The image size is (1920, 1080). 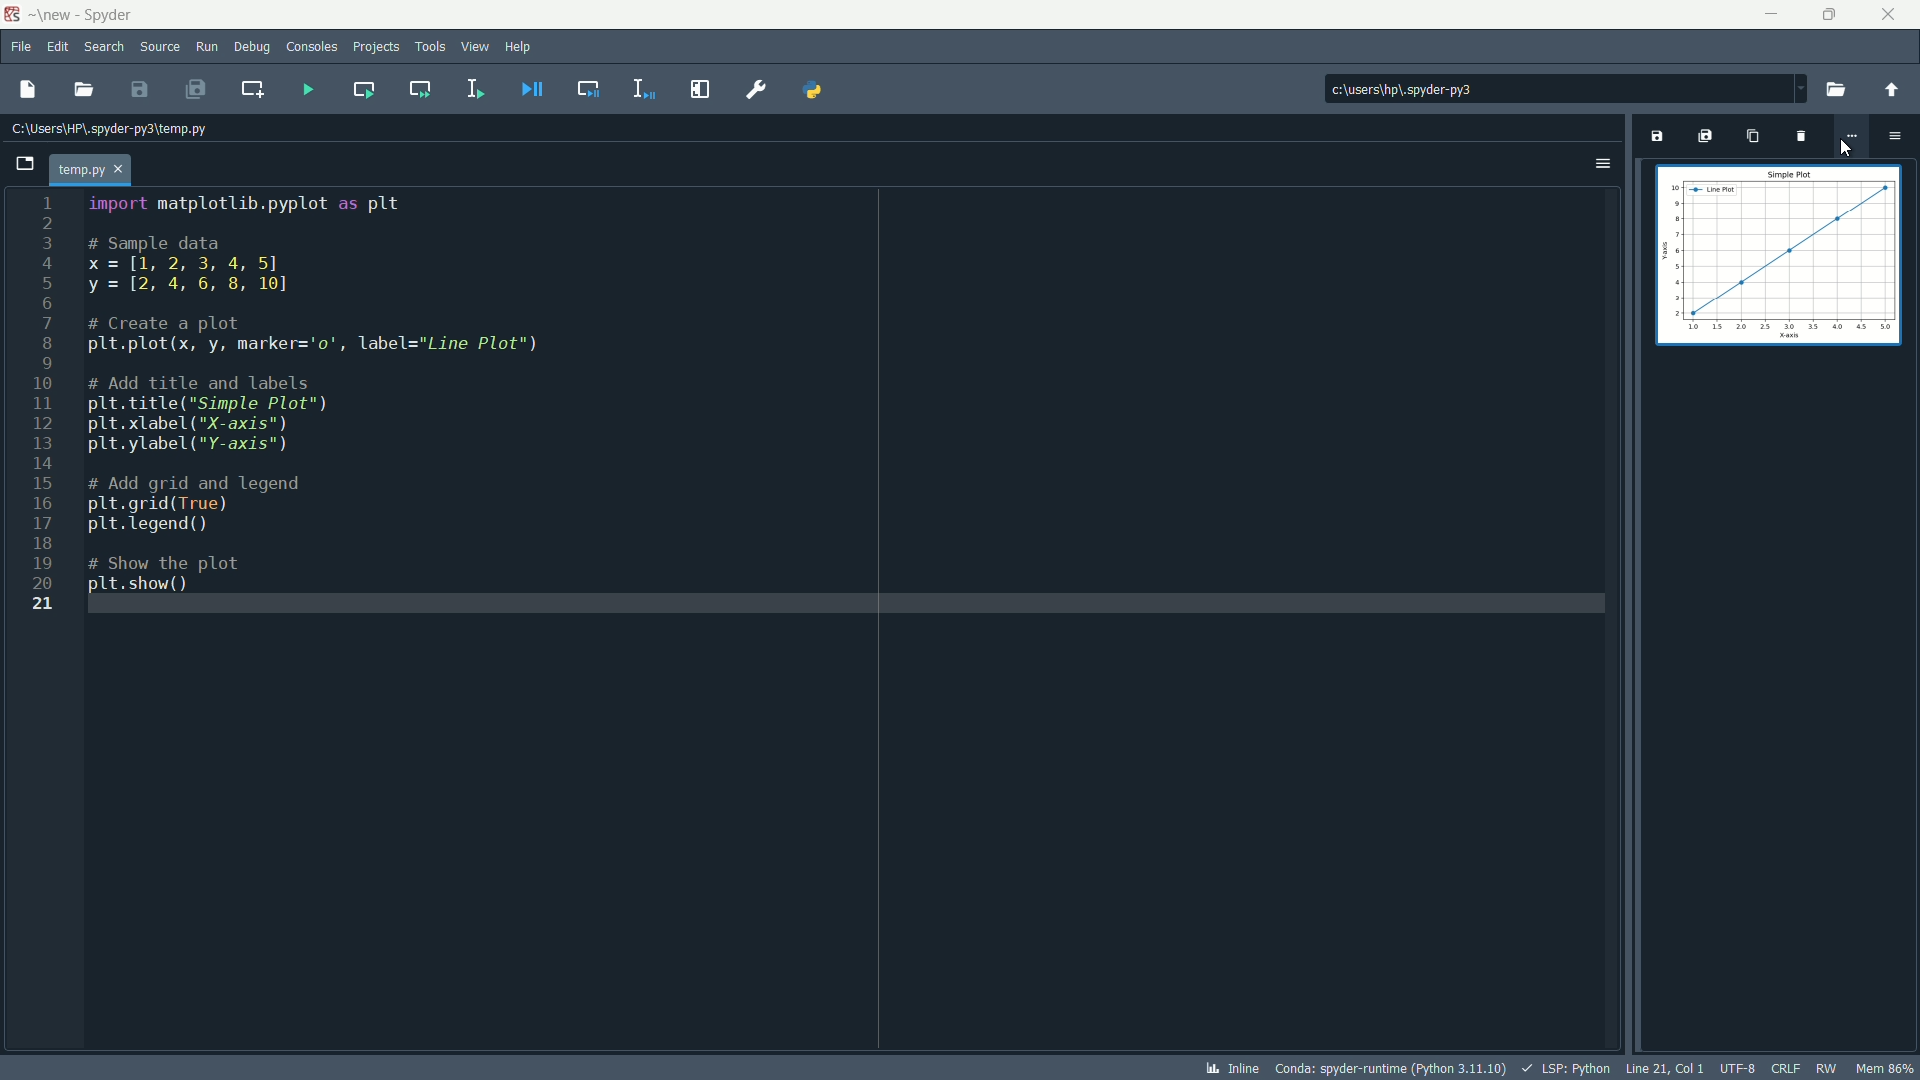 What do you see at coordinates (143, 89) in the screenshot?
I see `save file` at bounding box center [143, 89].